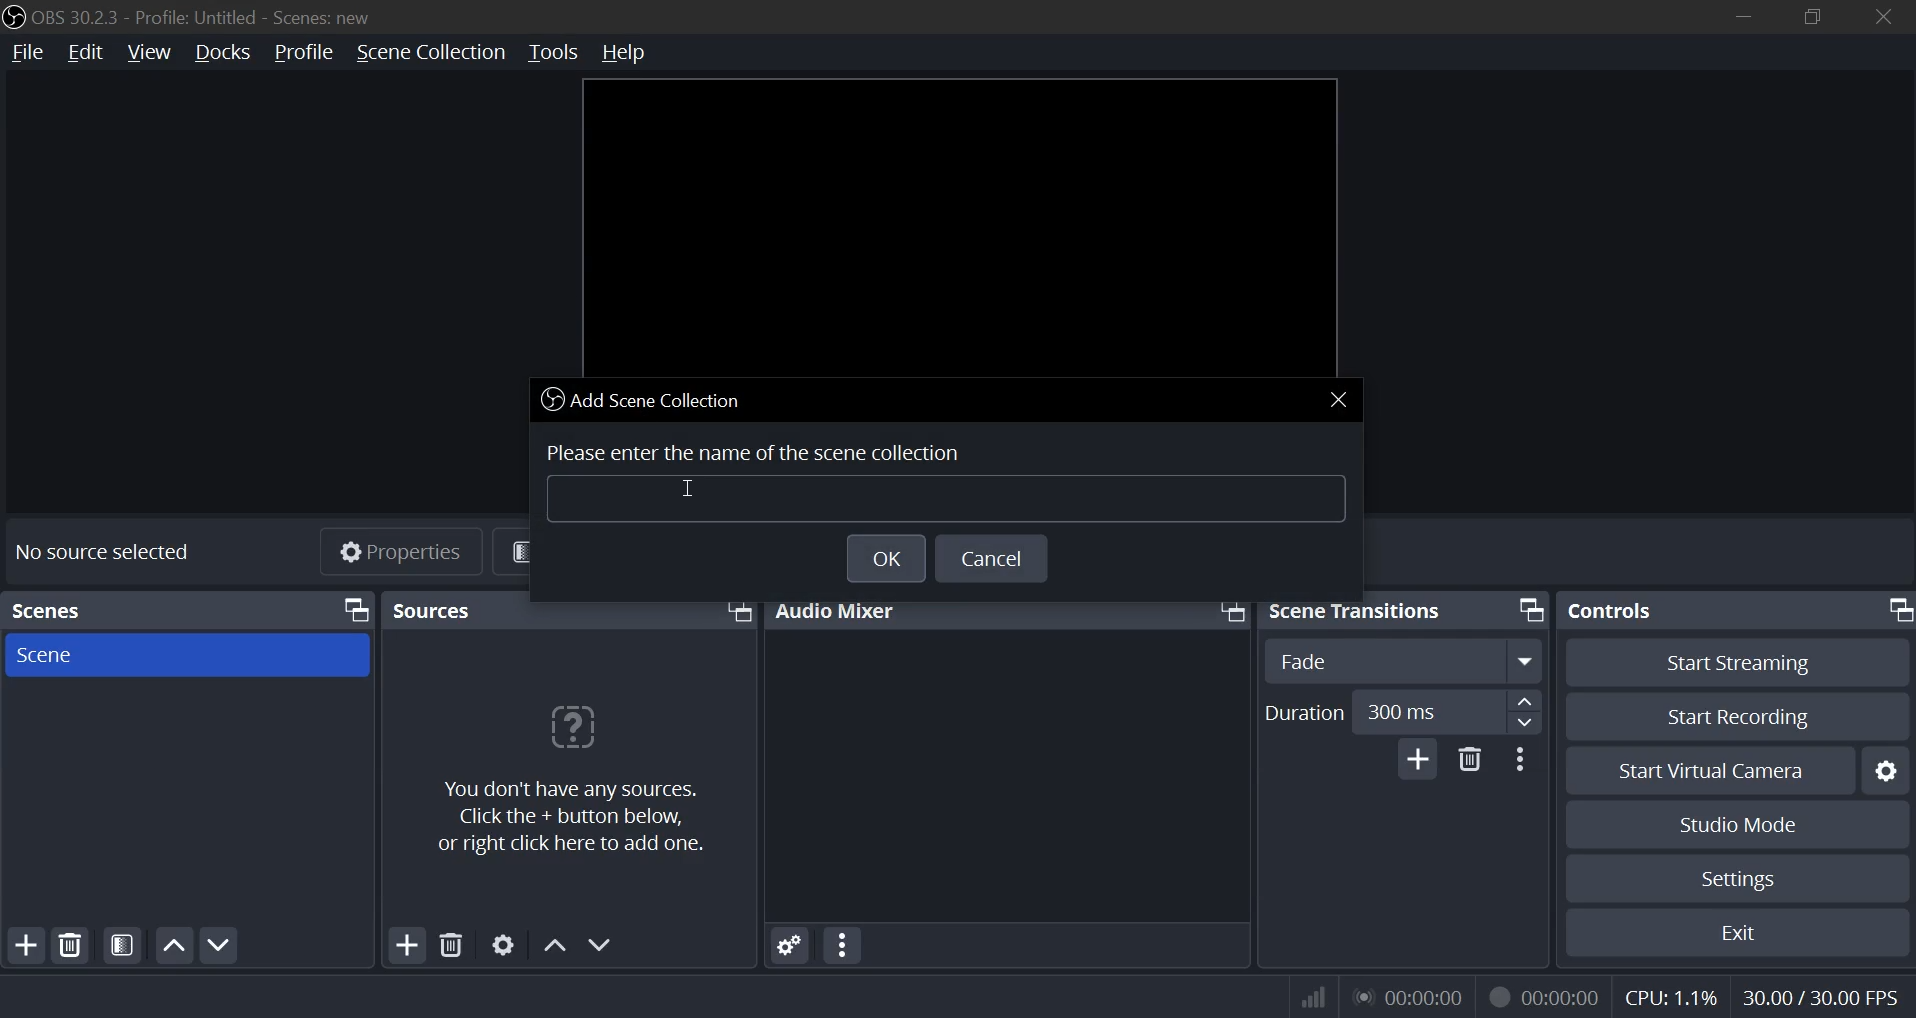 The height and width of the screenshot is (1018, 1916). Describe the element at coordinates (1305, 660) in the screenshot. I see `fade` at that location.